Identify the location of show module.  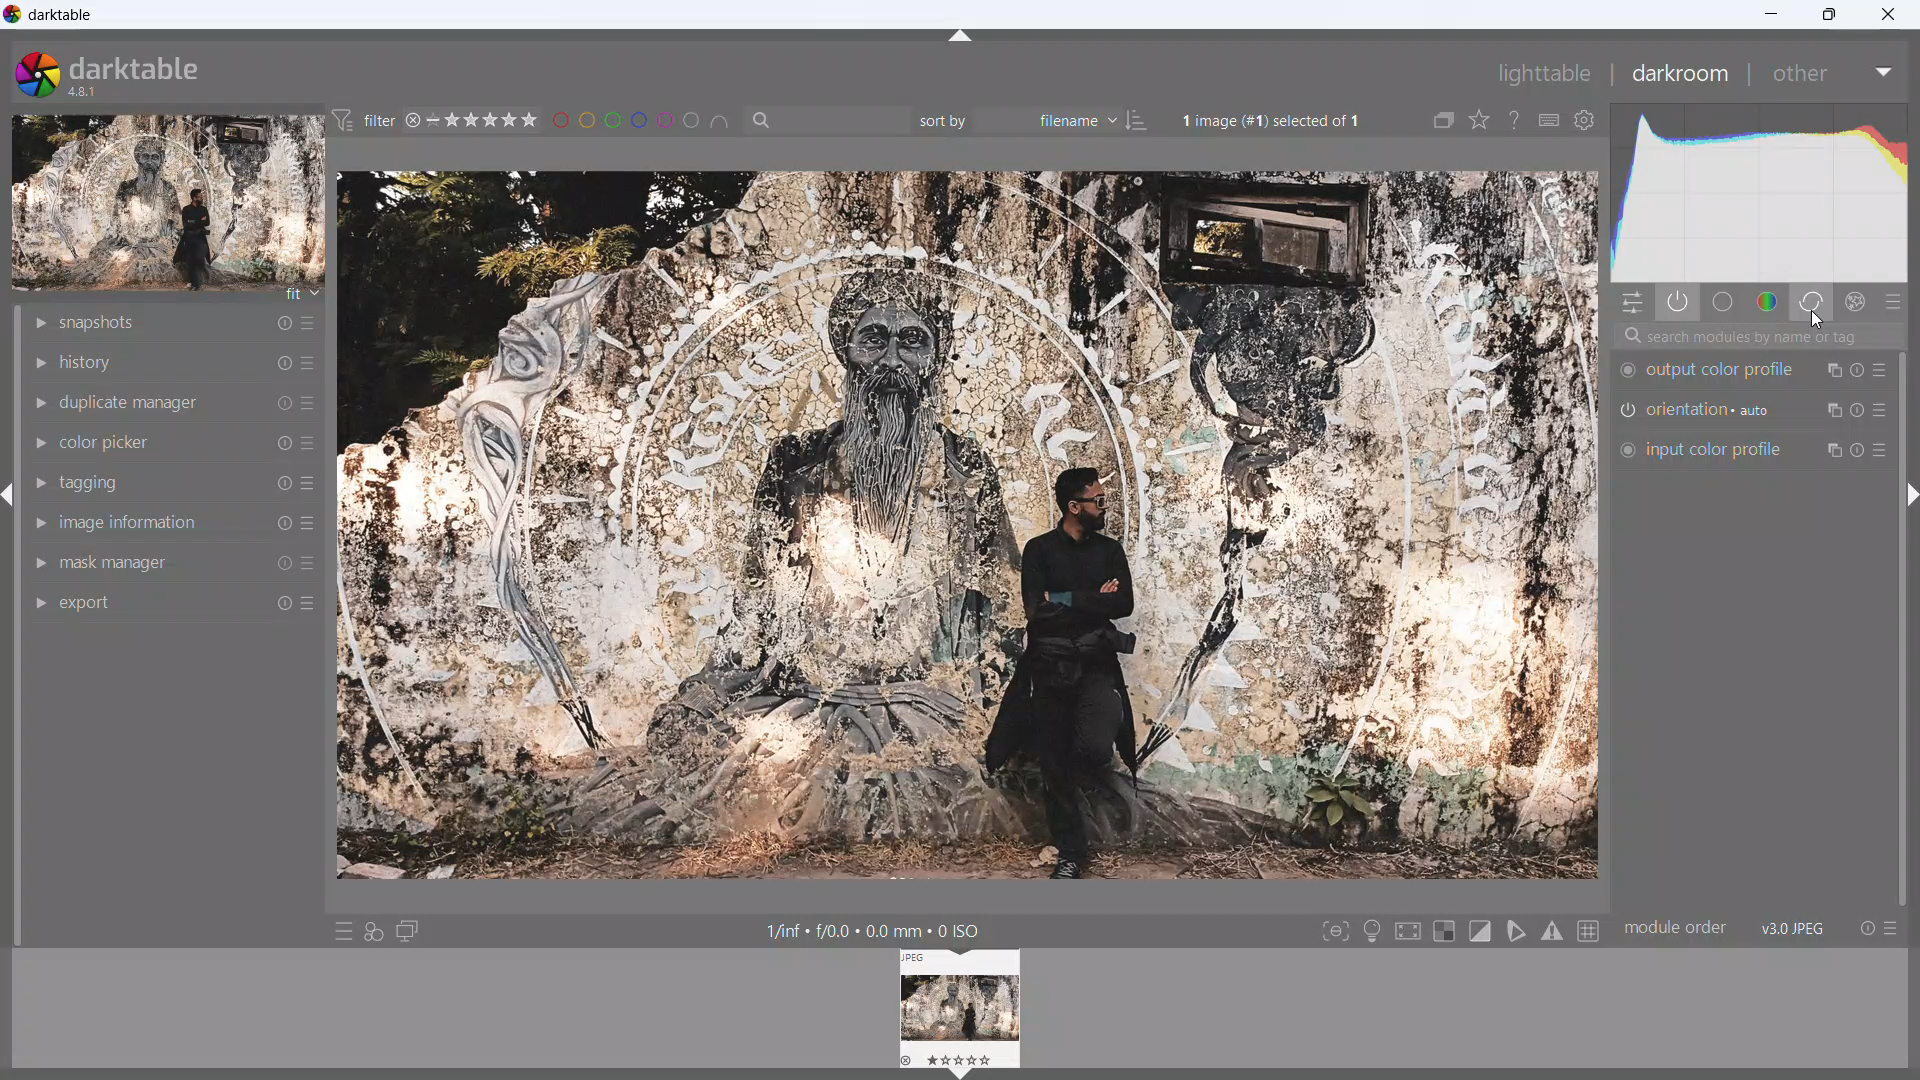
(39, 360).